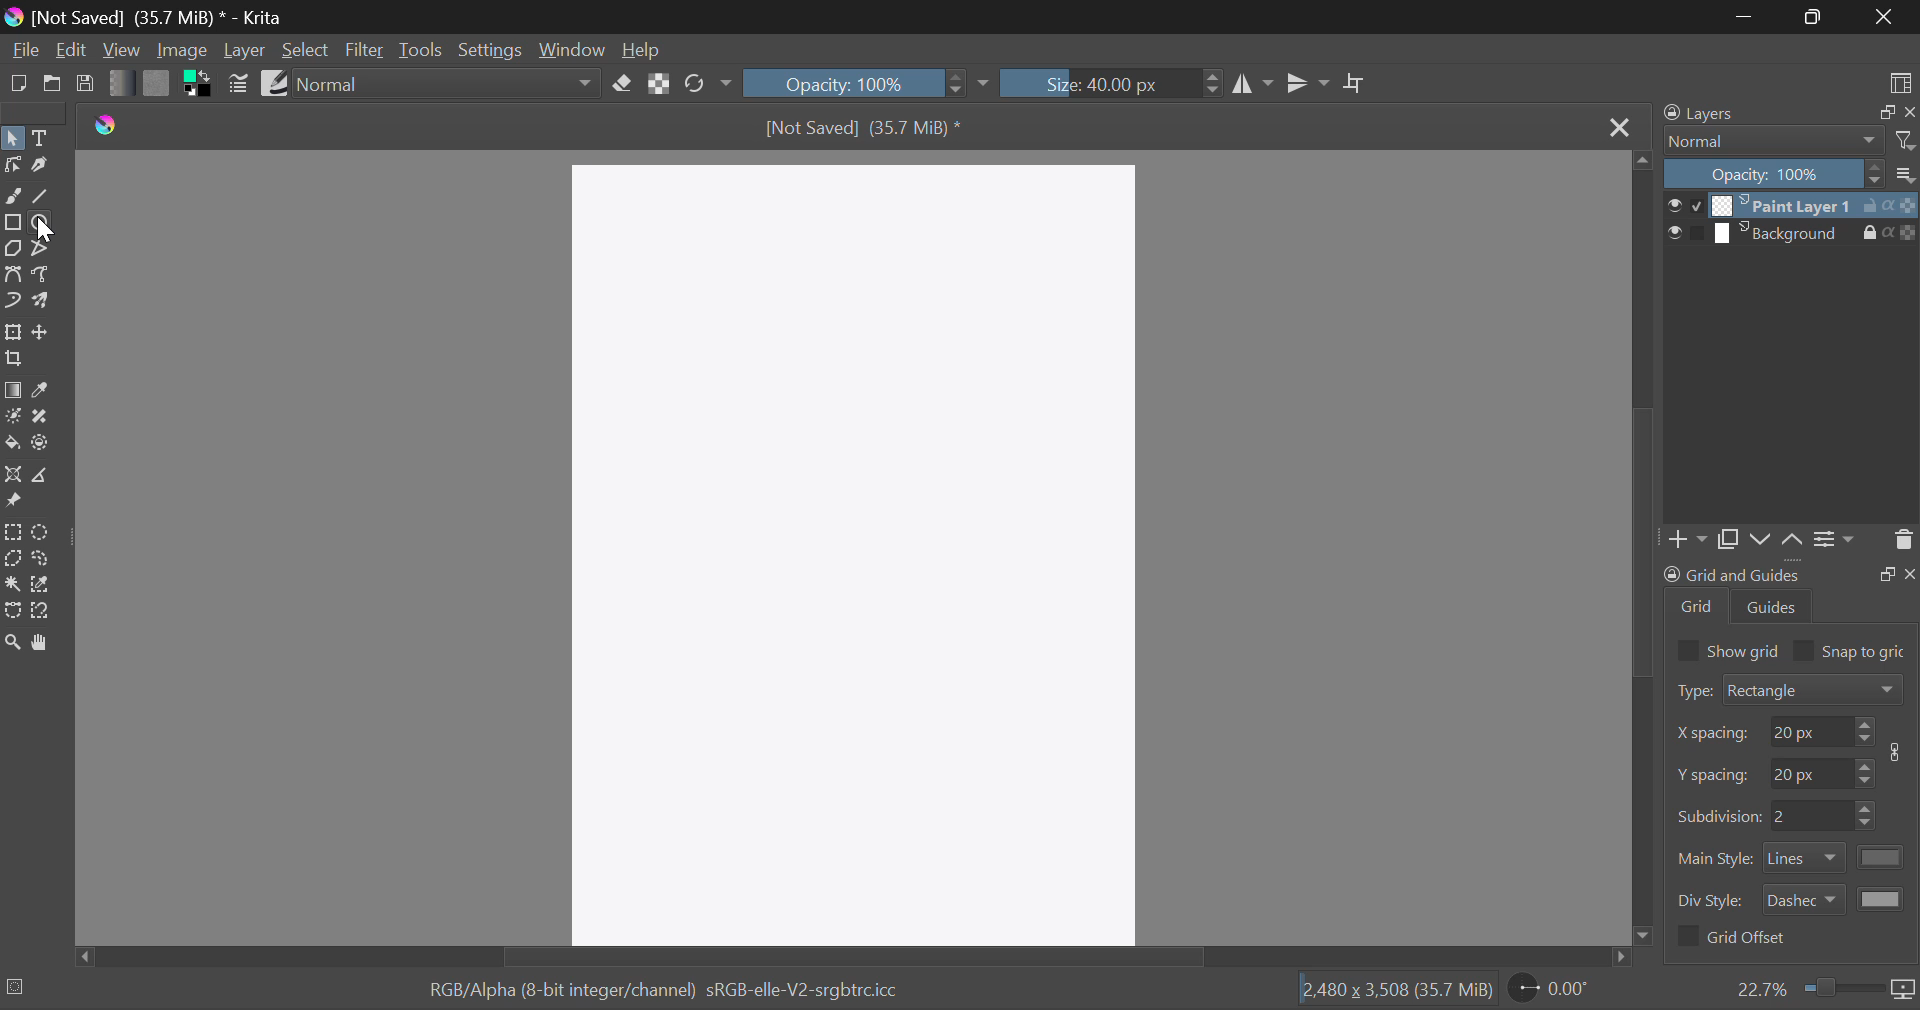 This screenshot has width=1920, height=1010. I want to click on Opacity, so click(1792, 175).